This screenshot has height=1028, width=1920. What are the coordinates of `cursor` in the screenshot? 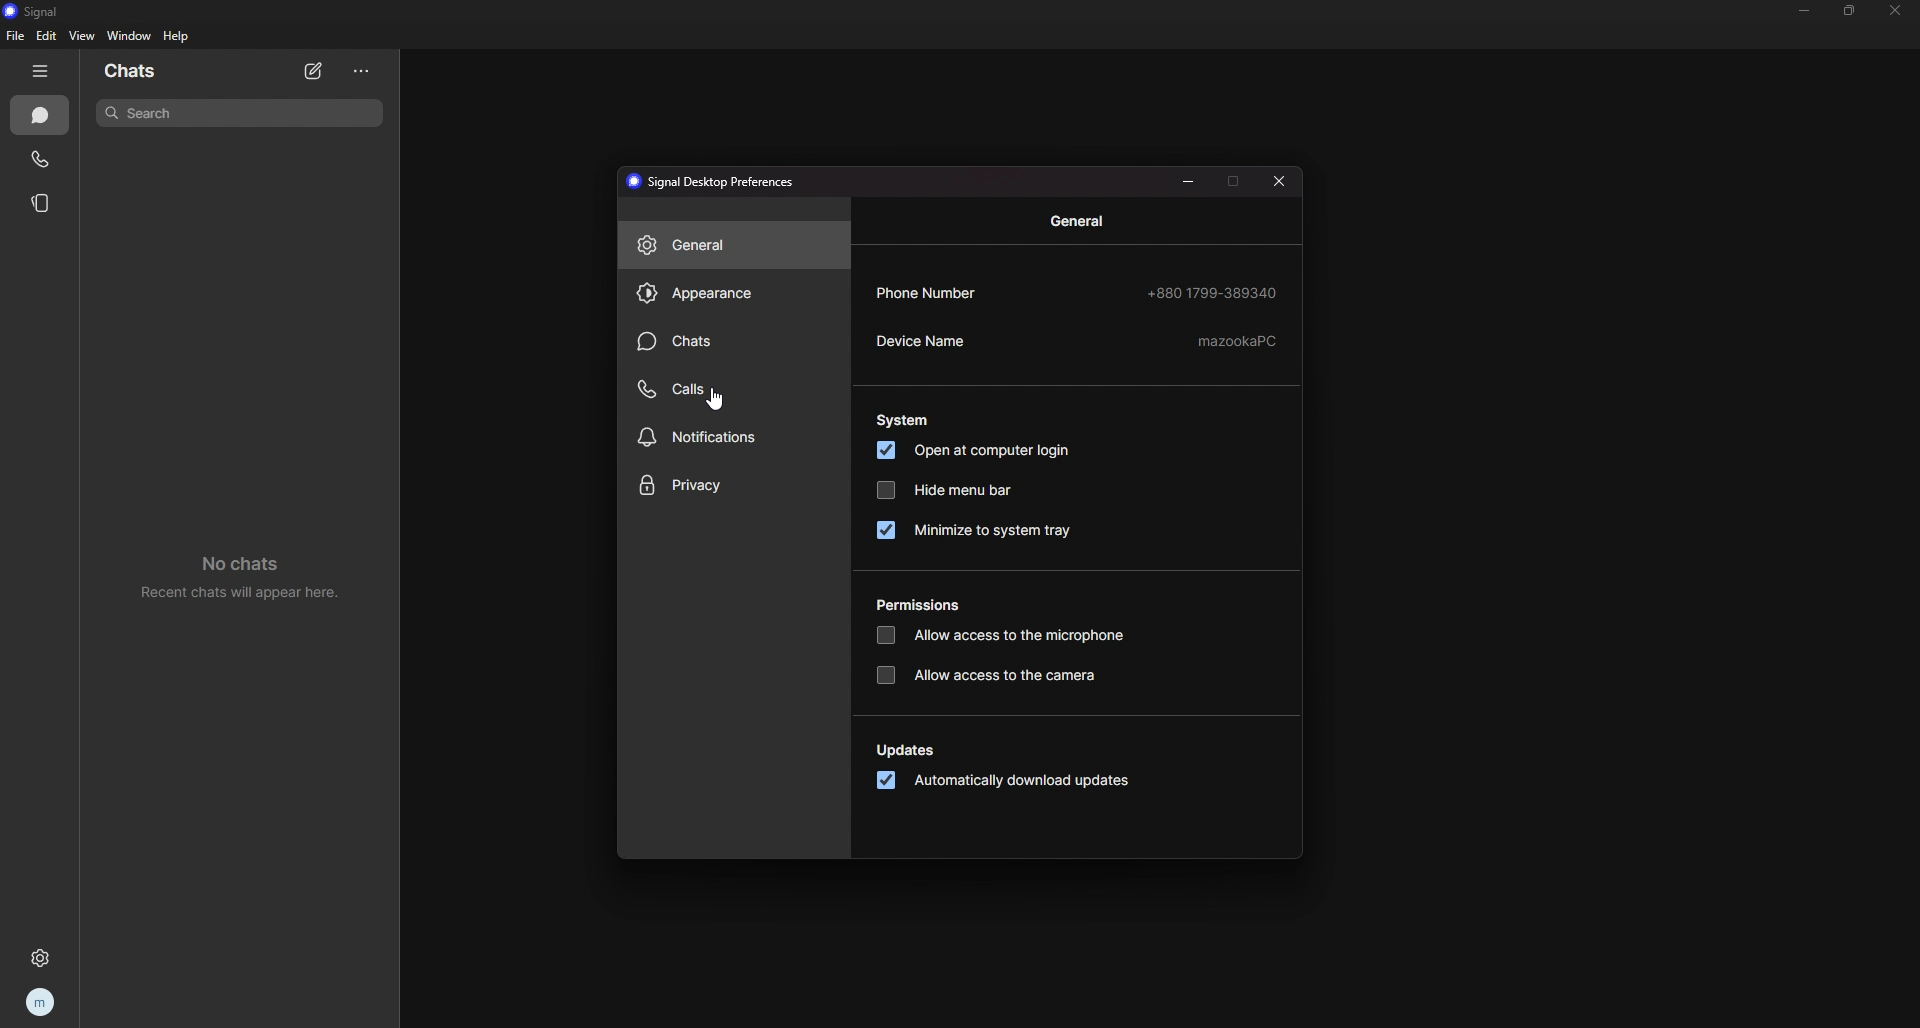 It's located at (717, 401).